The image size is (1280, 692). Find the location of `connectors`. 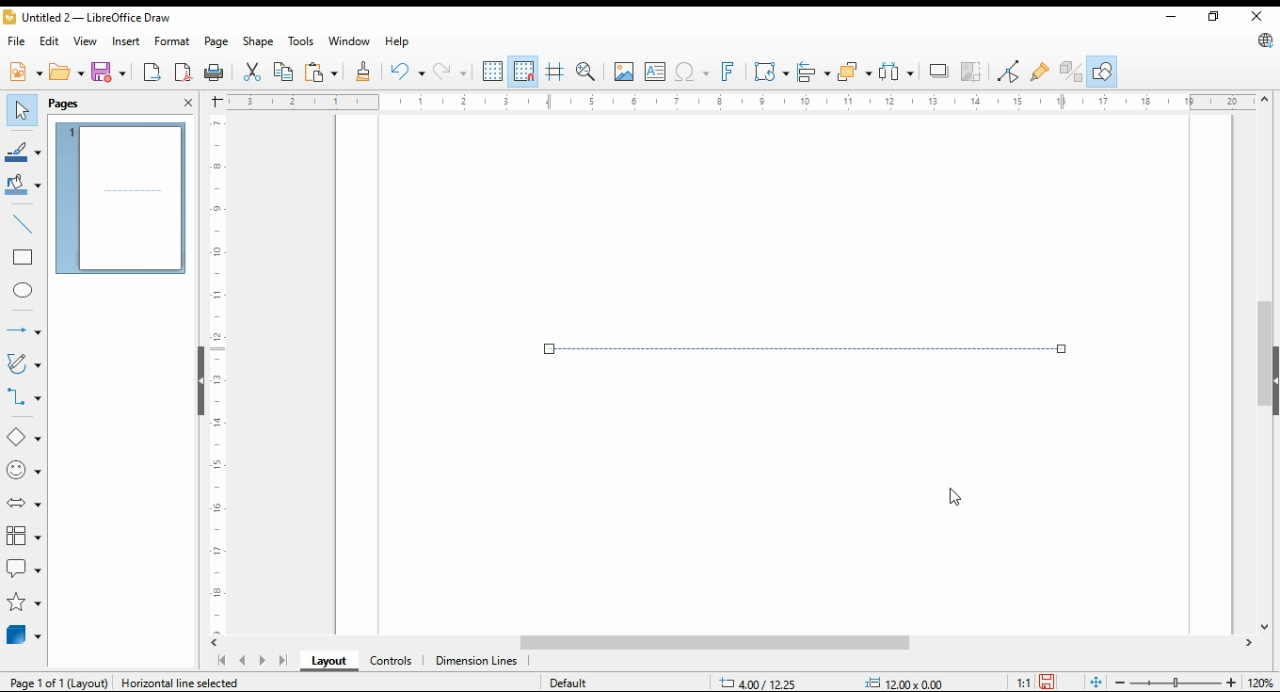

connectors is located at coordinates (24, 394).